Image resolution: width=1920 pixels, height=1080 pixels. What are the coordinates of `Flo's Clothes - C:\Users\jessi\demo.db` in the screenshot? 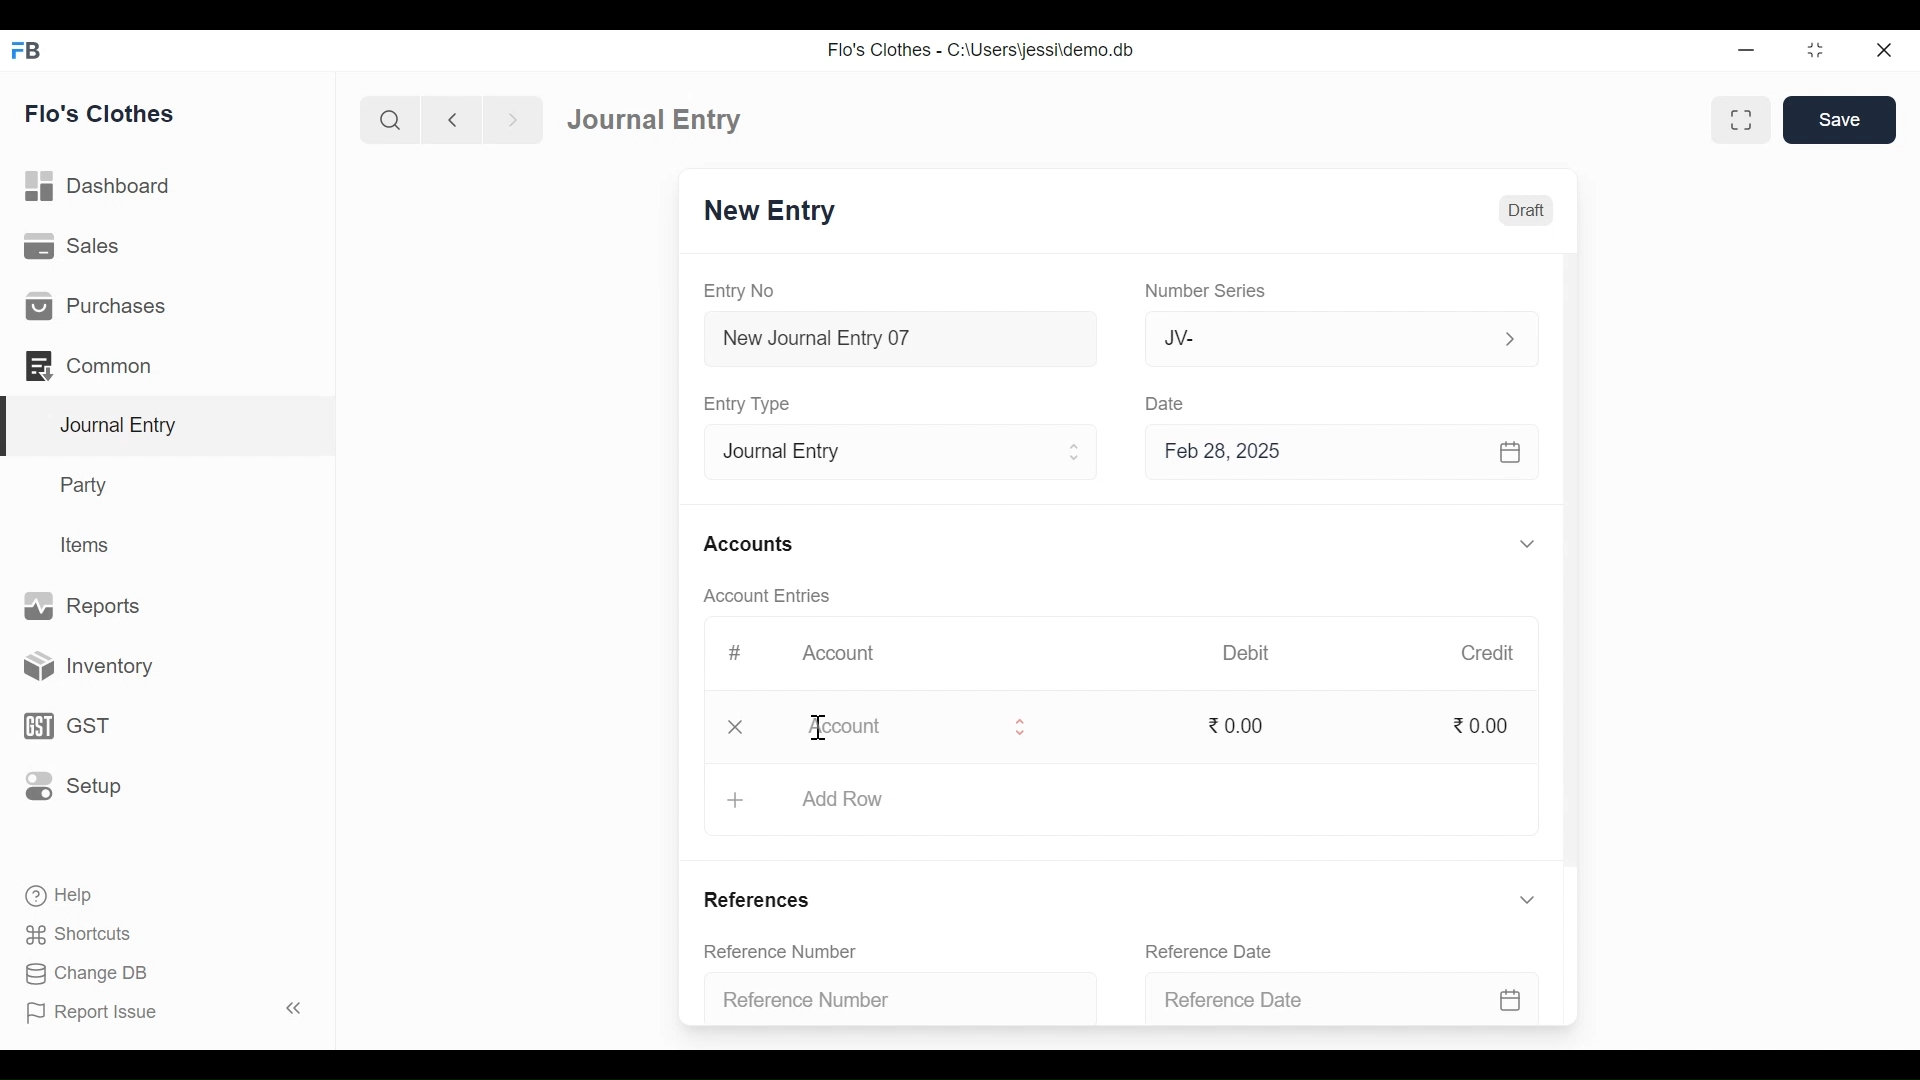 It's located at (984, 50).